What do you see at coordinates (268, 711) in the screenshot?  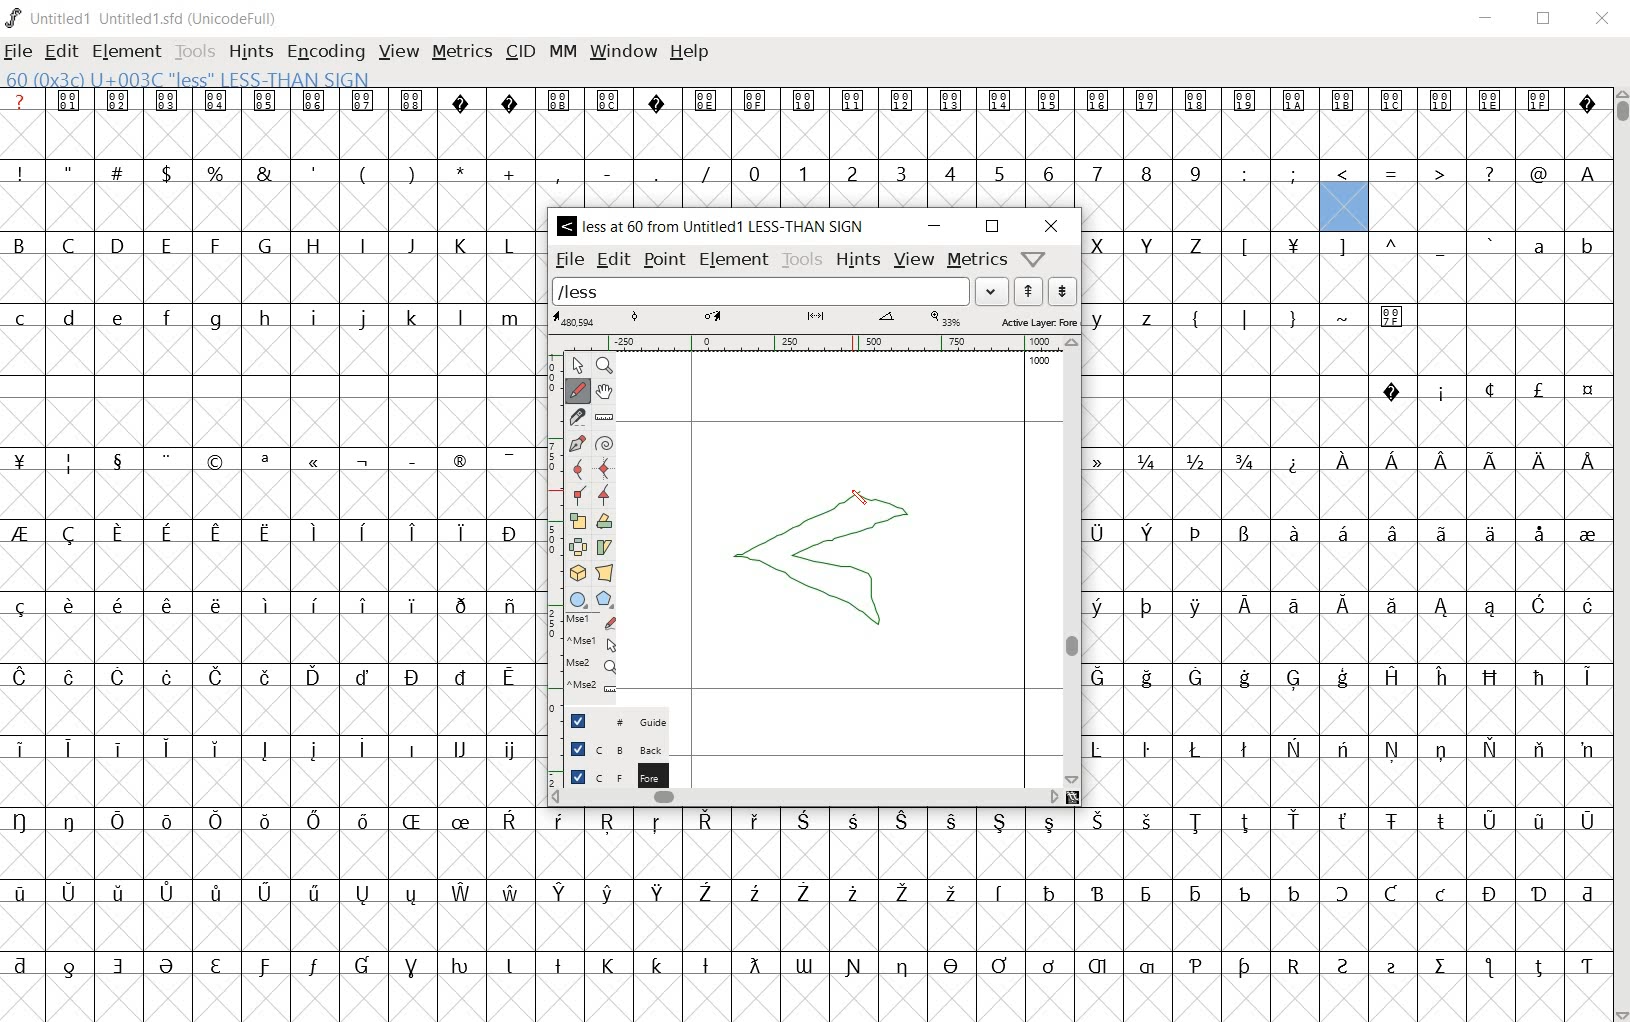 I see `empty cells` at bounding box center [268, 711].